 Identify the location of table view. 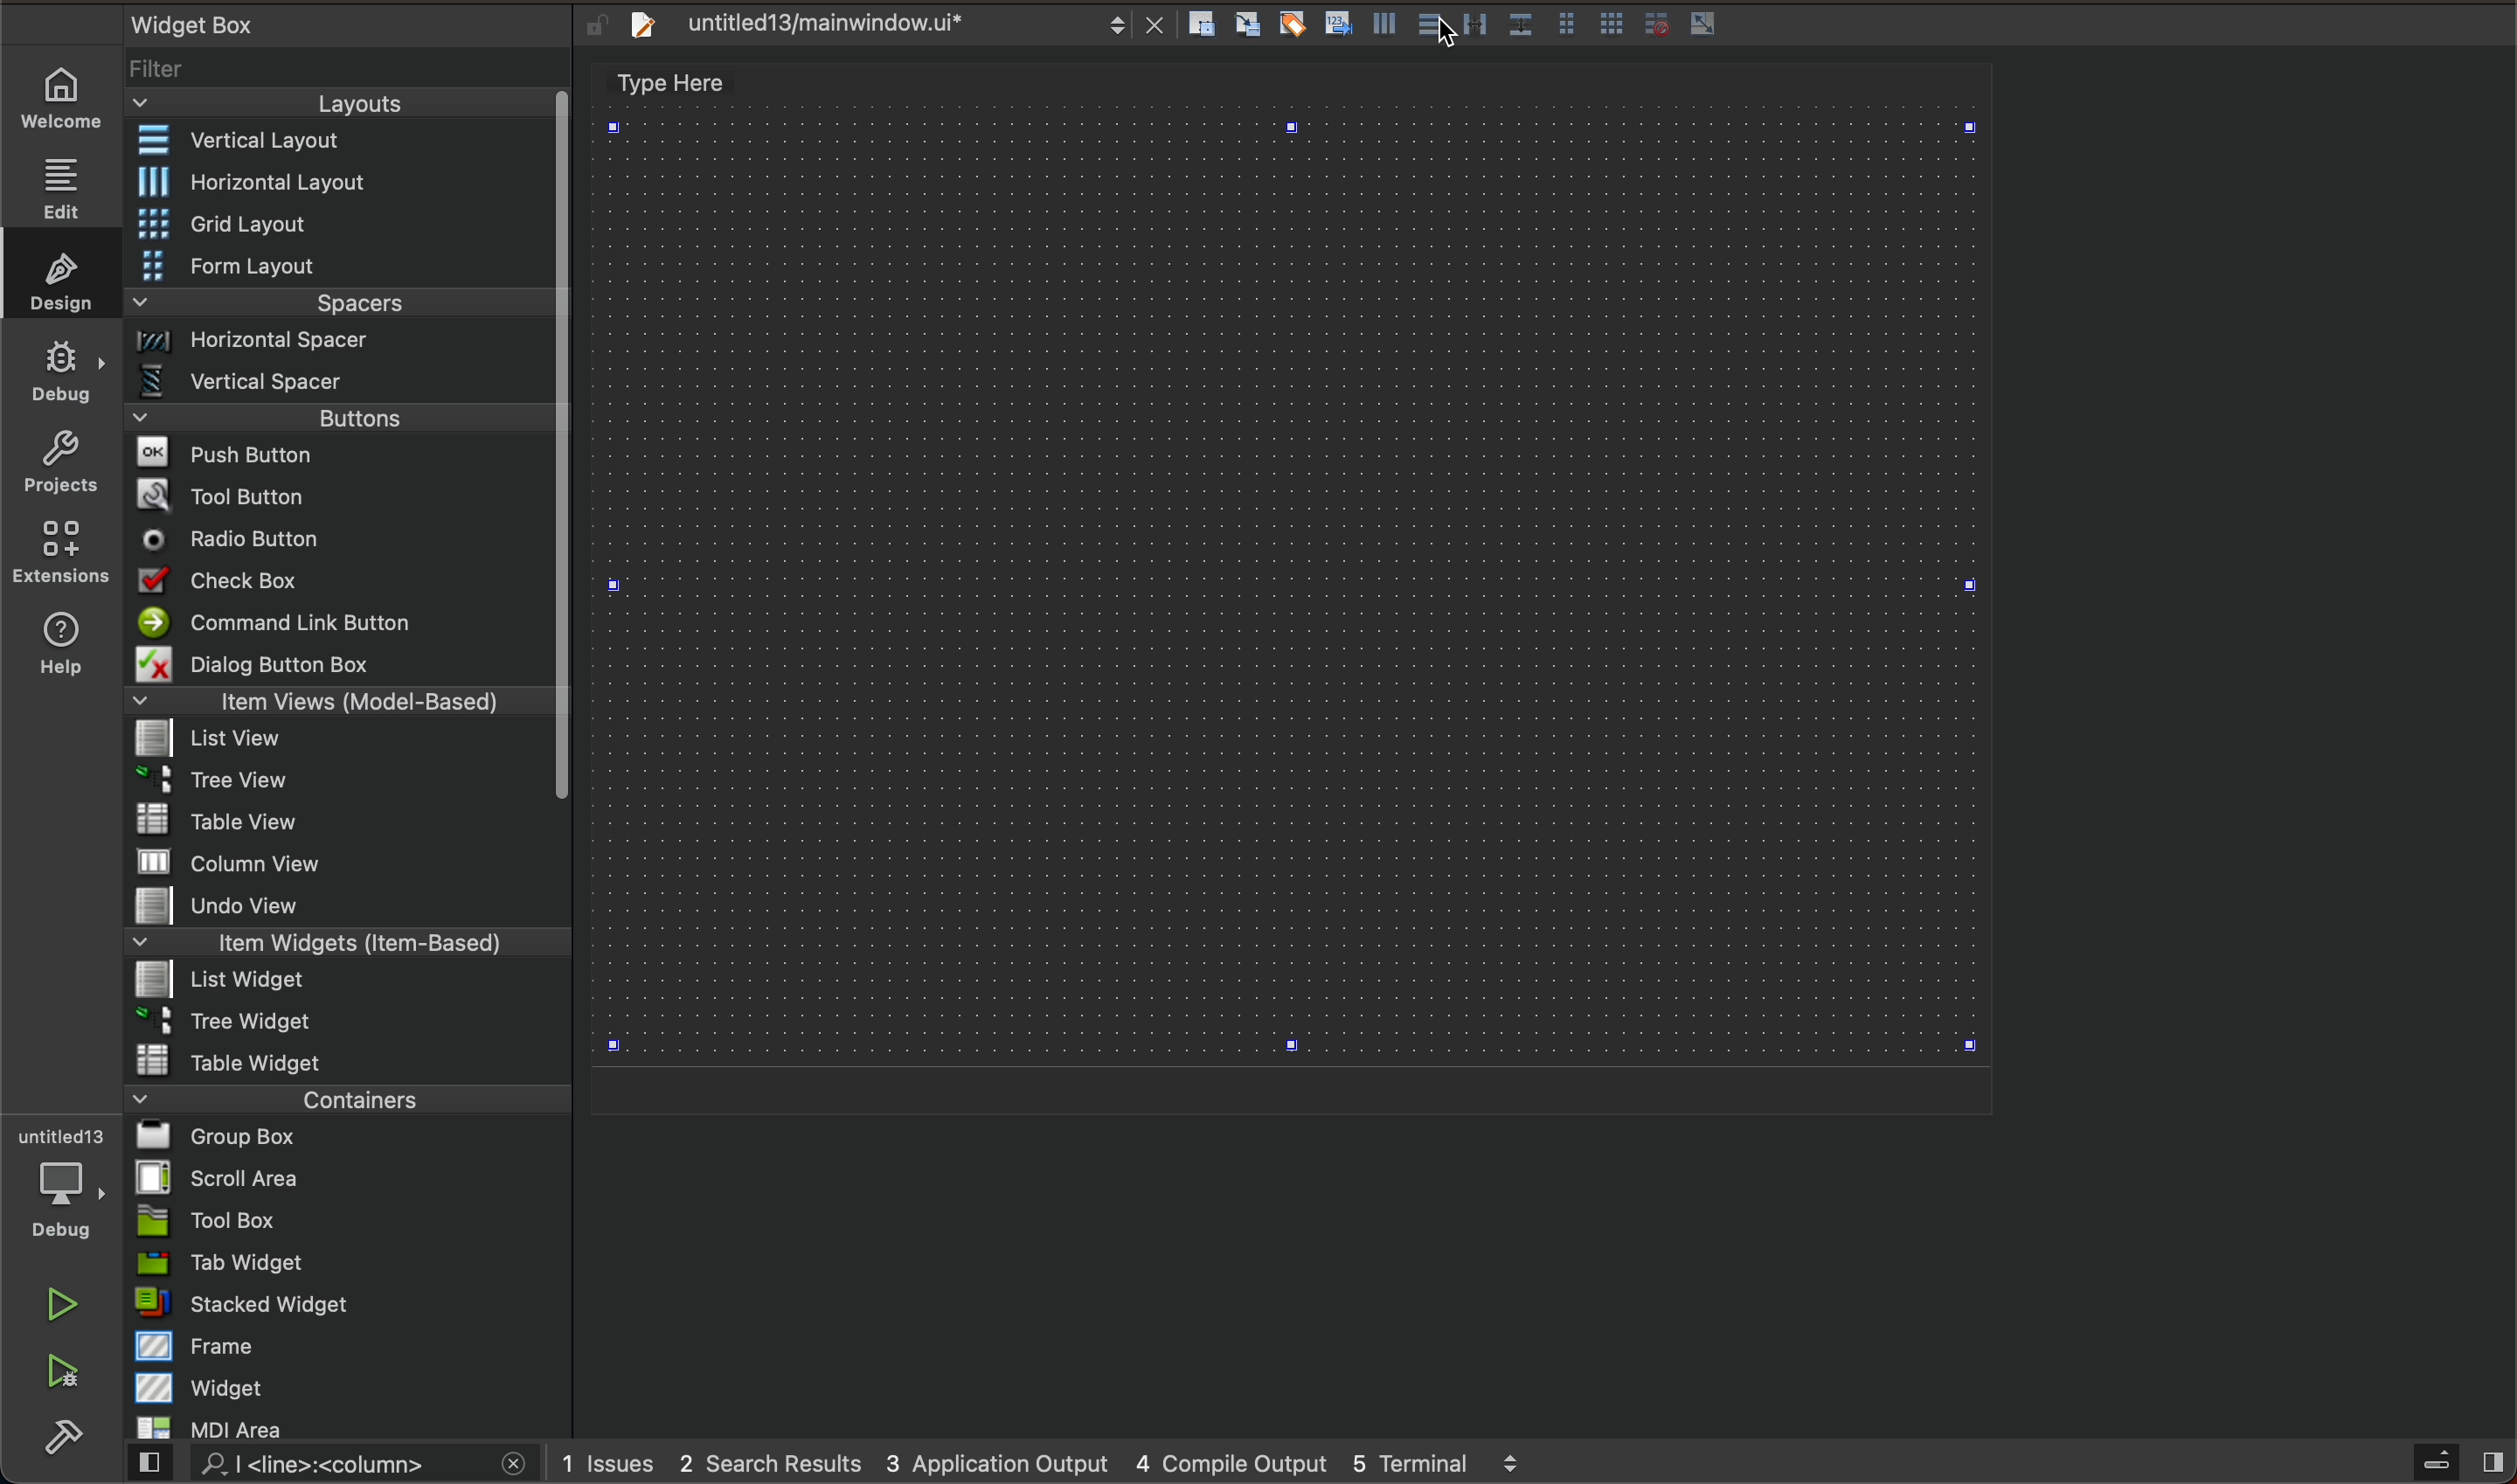
(338, 821).